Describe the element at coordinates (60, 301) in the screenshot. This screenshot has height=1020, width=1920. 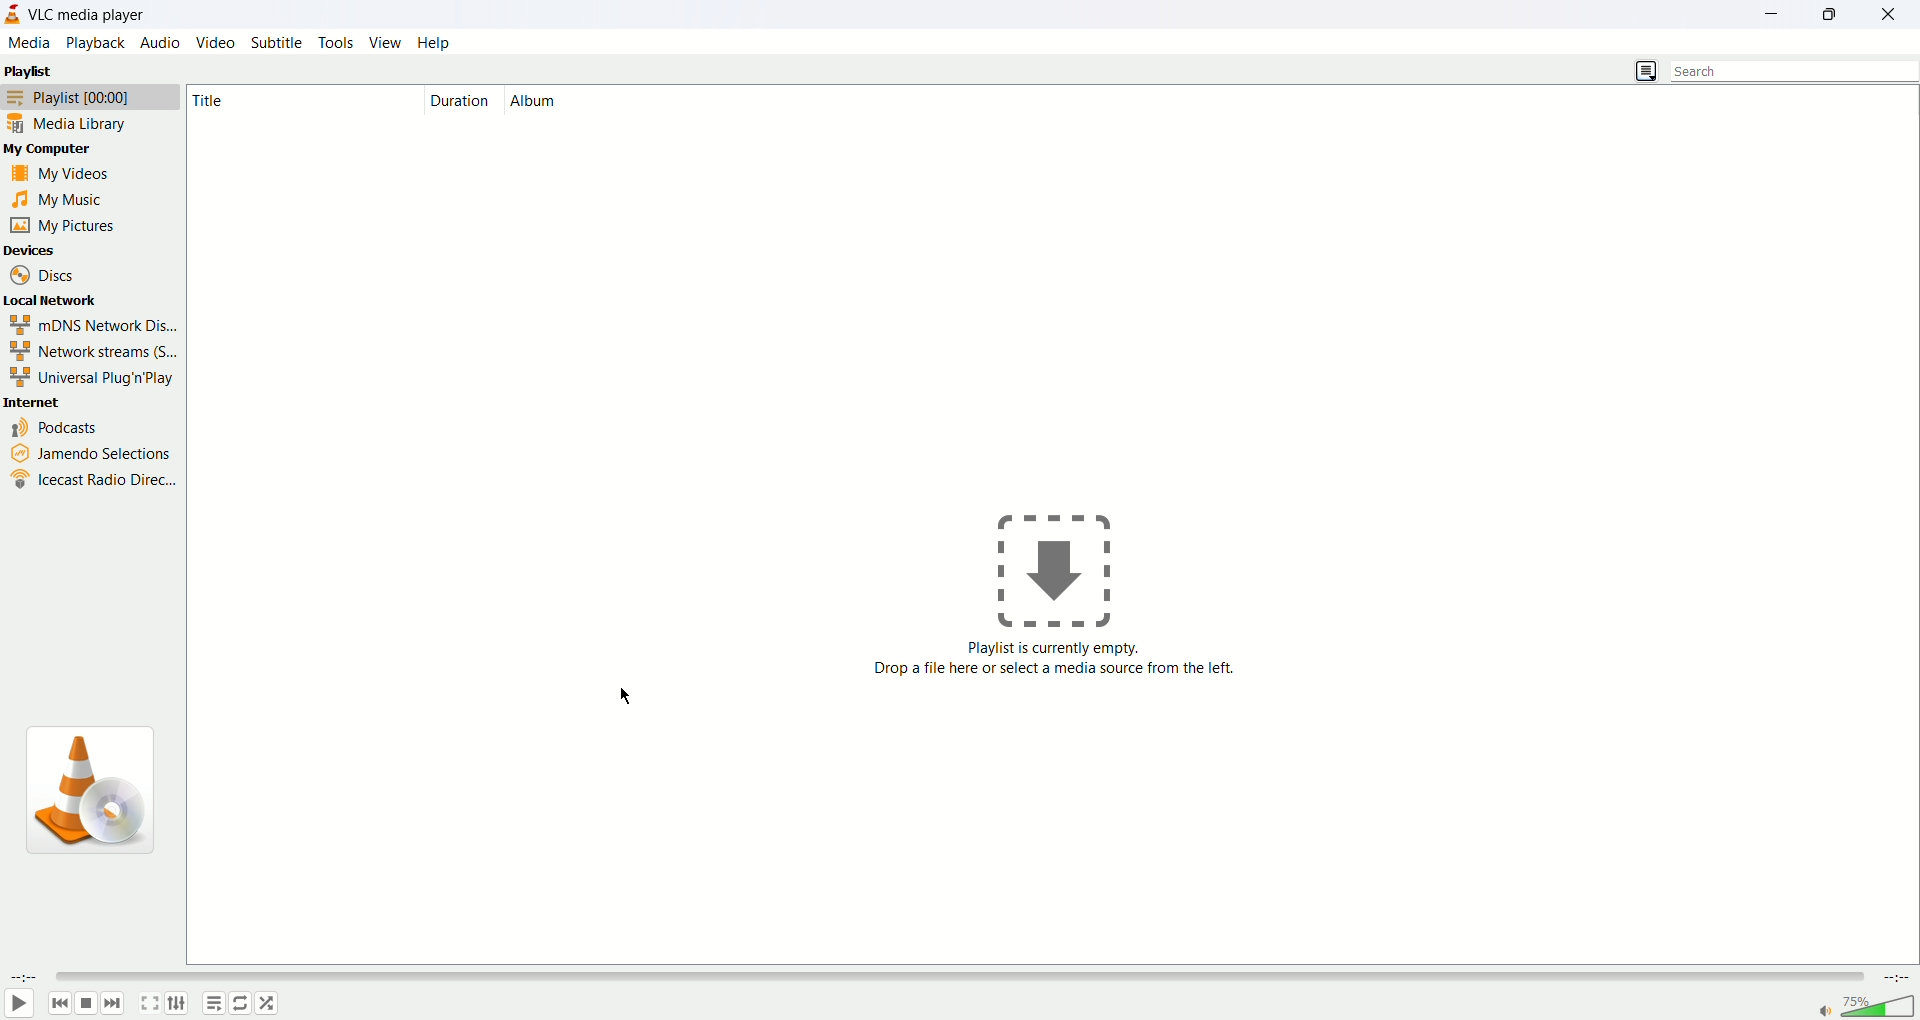
I see `local network` at that location.